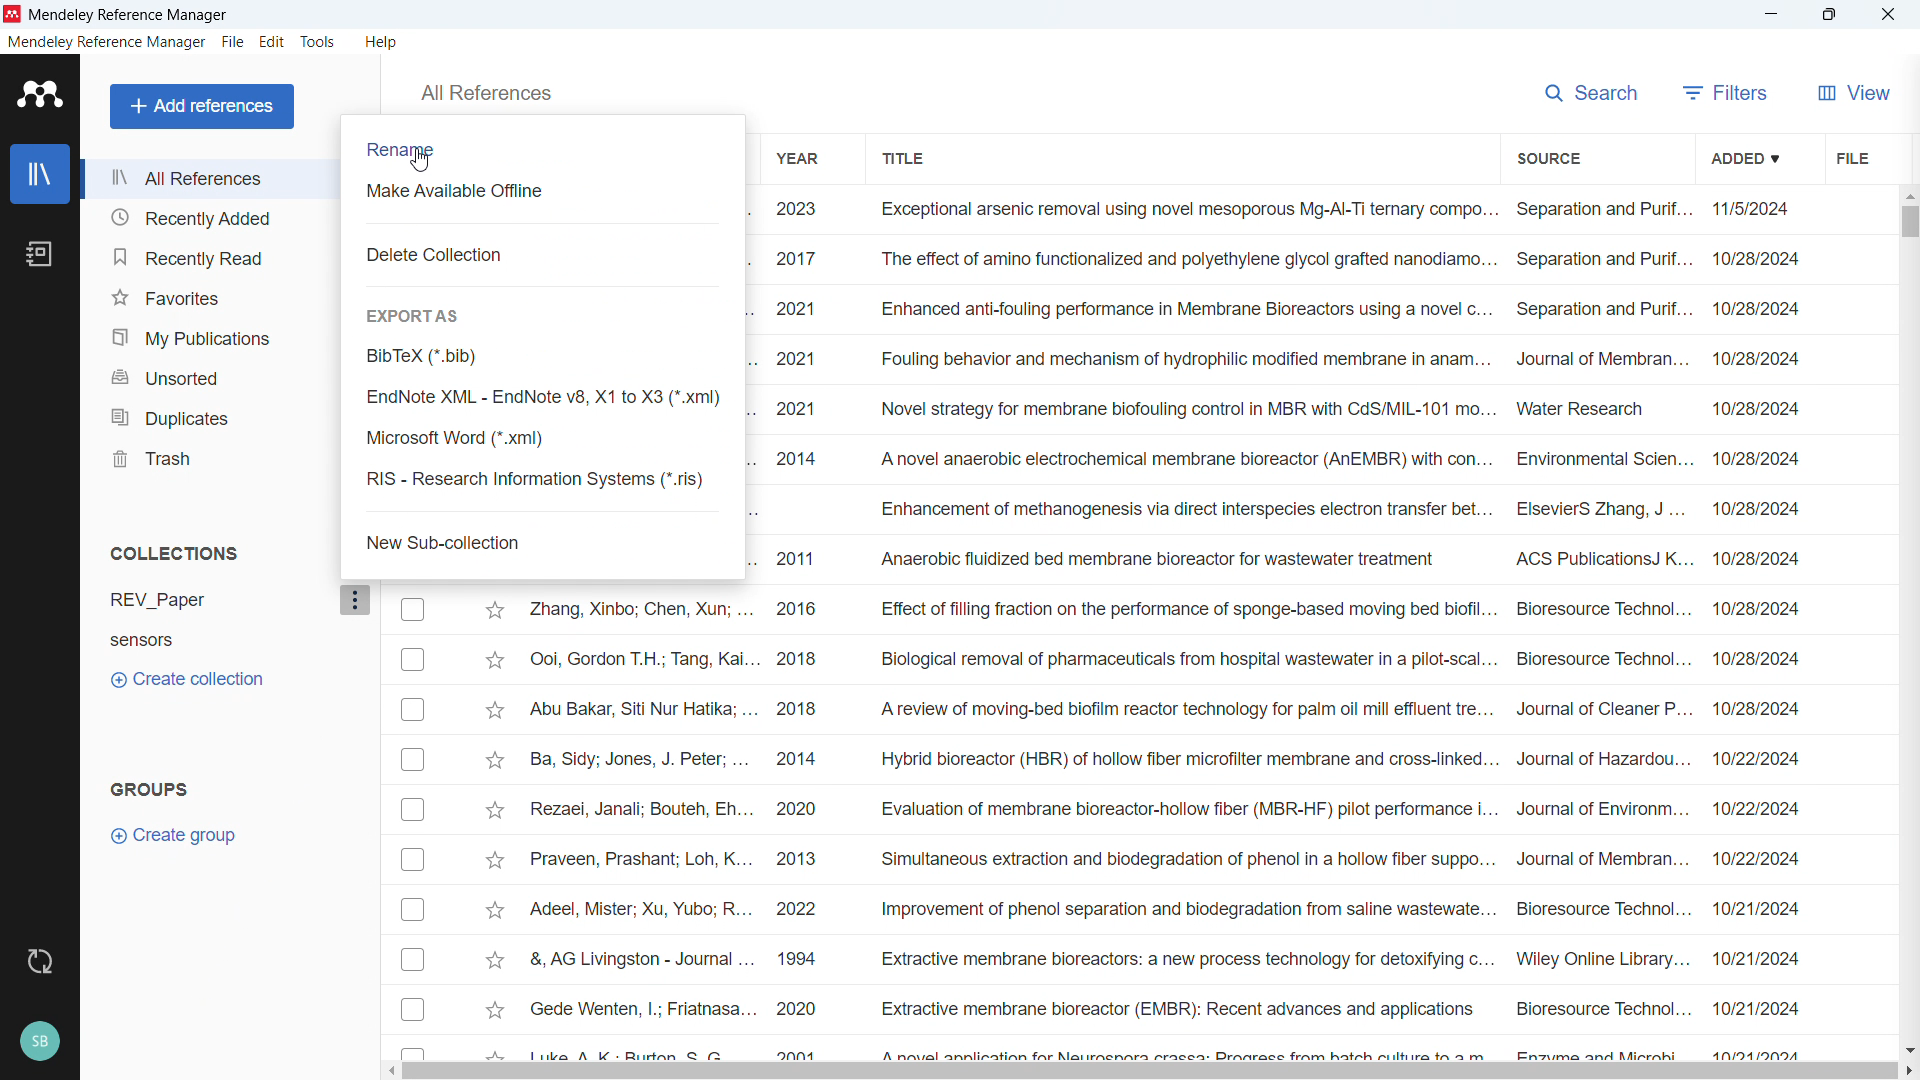 The height and width of the screenshot is (1080, 1920). Describe the element at coordinates (160, 643) in the screenshot. I see `sensors` at that location.